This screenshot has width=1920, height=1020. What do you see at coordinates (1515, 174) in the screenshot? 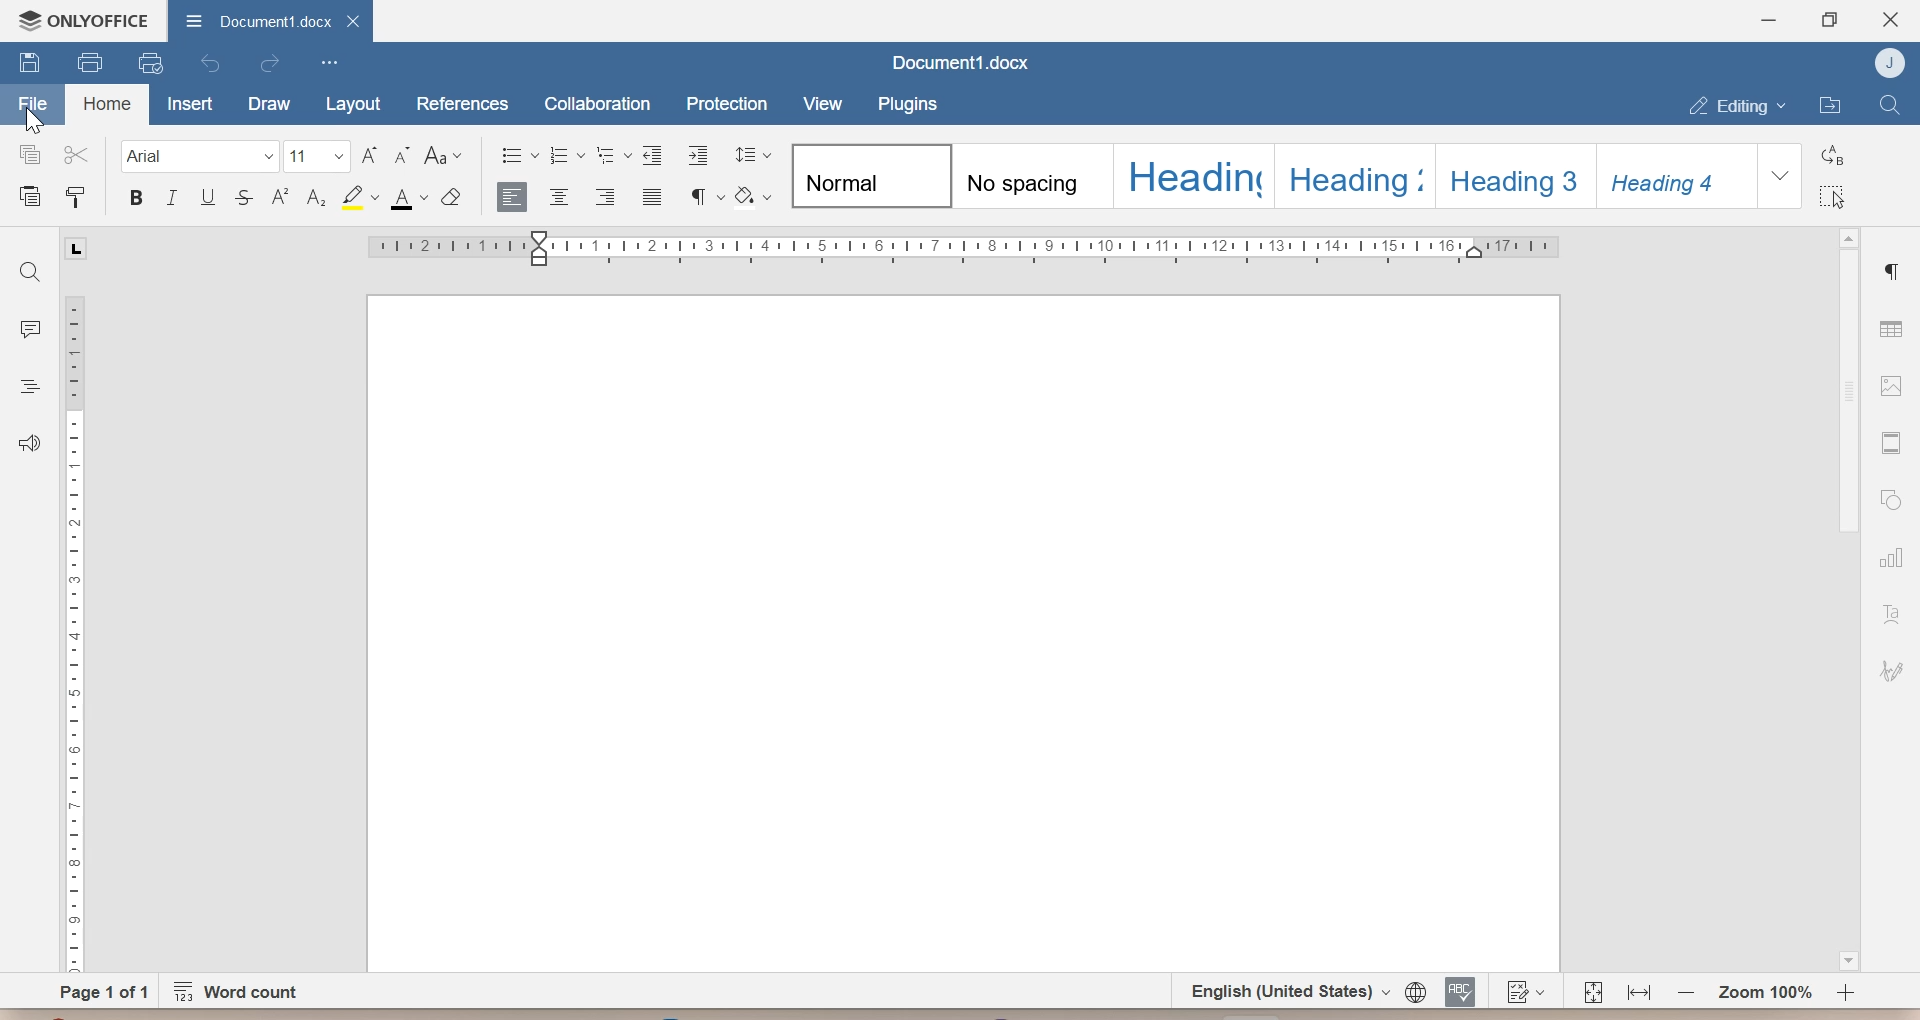
I see `Heading 3` at bounding box center [1515, 174].